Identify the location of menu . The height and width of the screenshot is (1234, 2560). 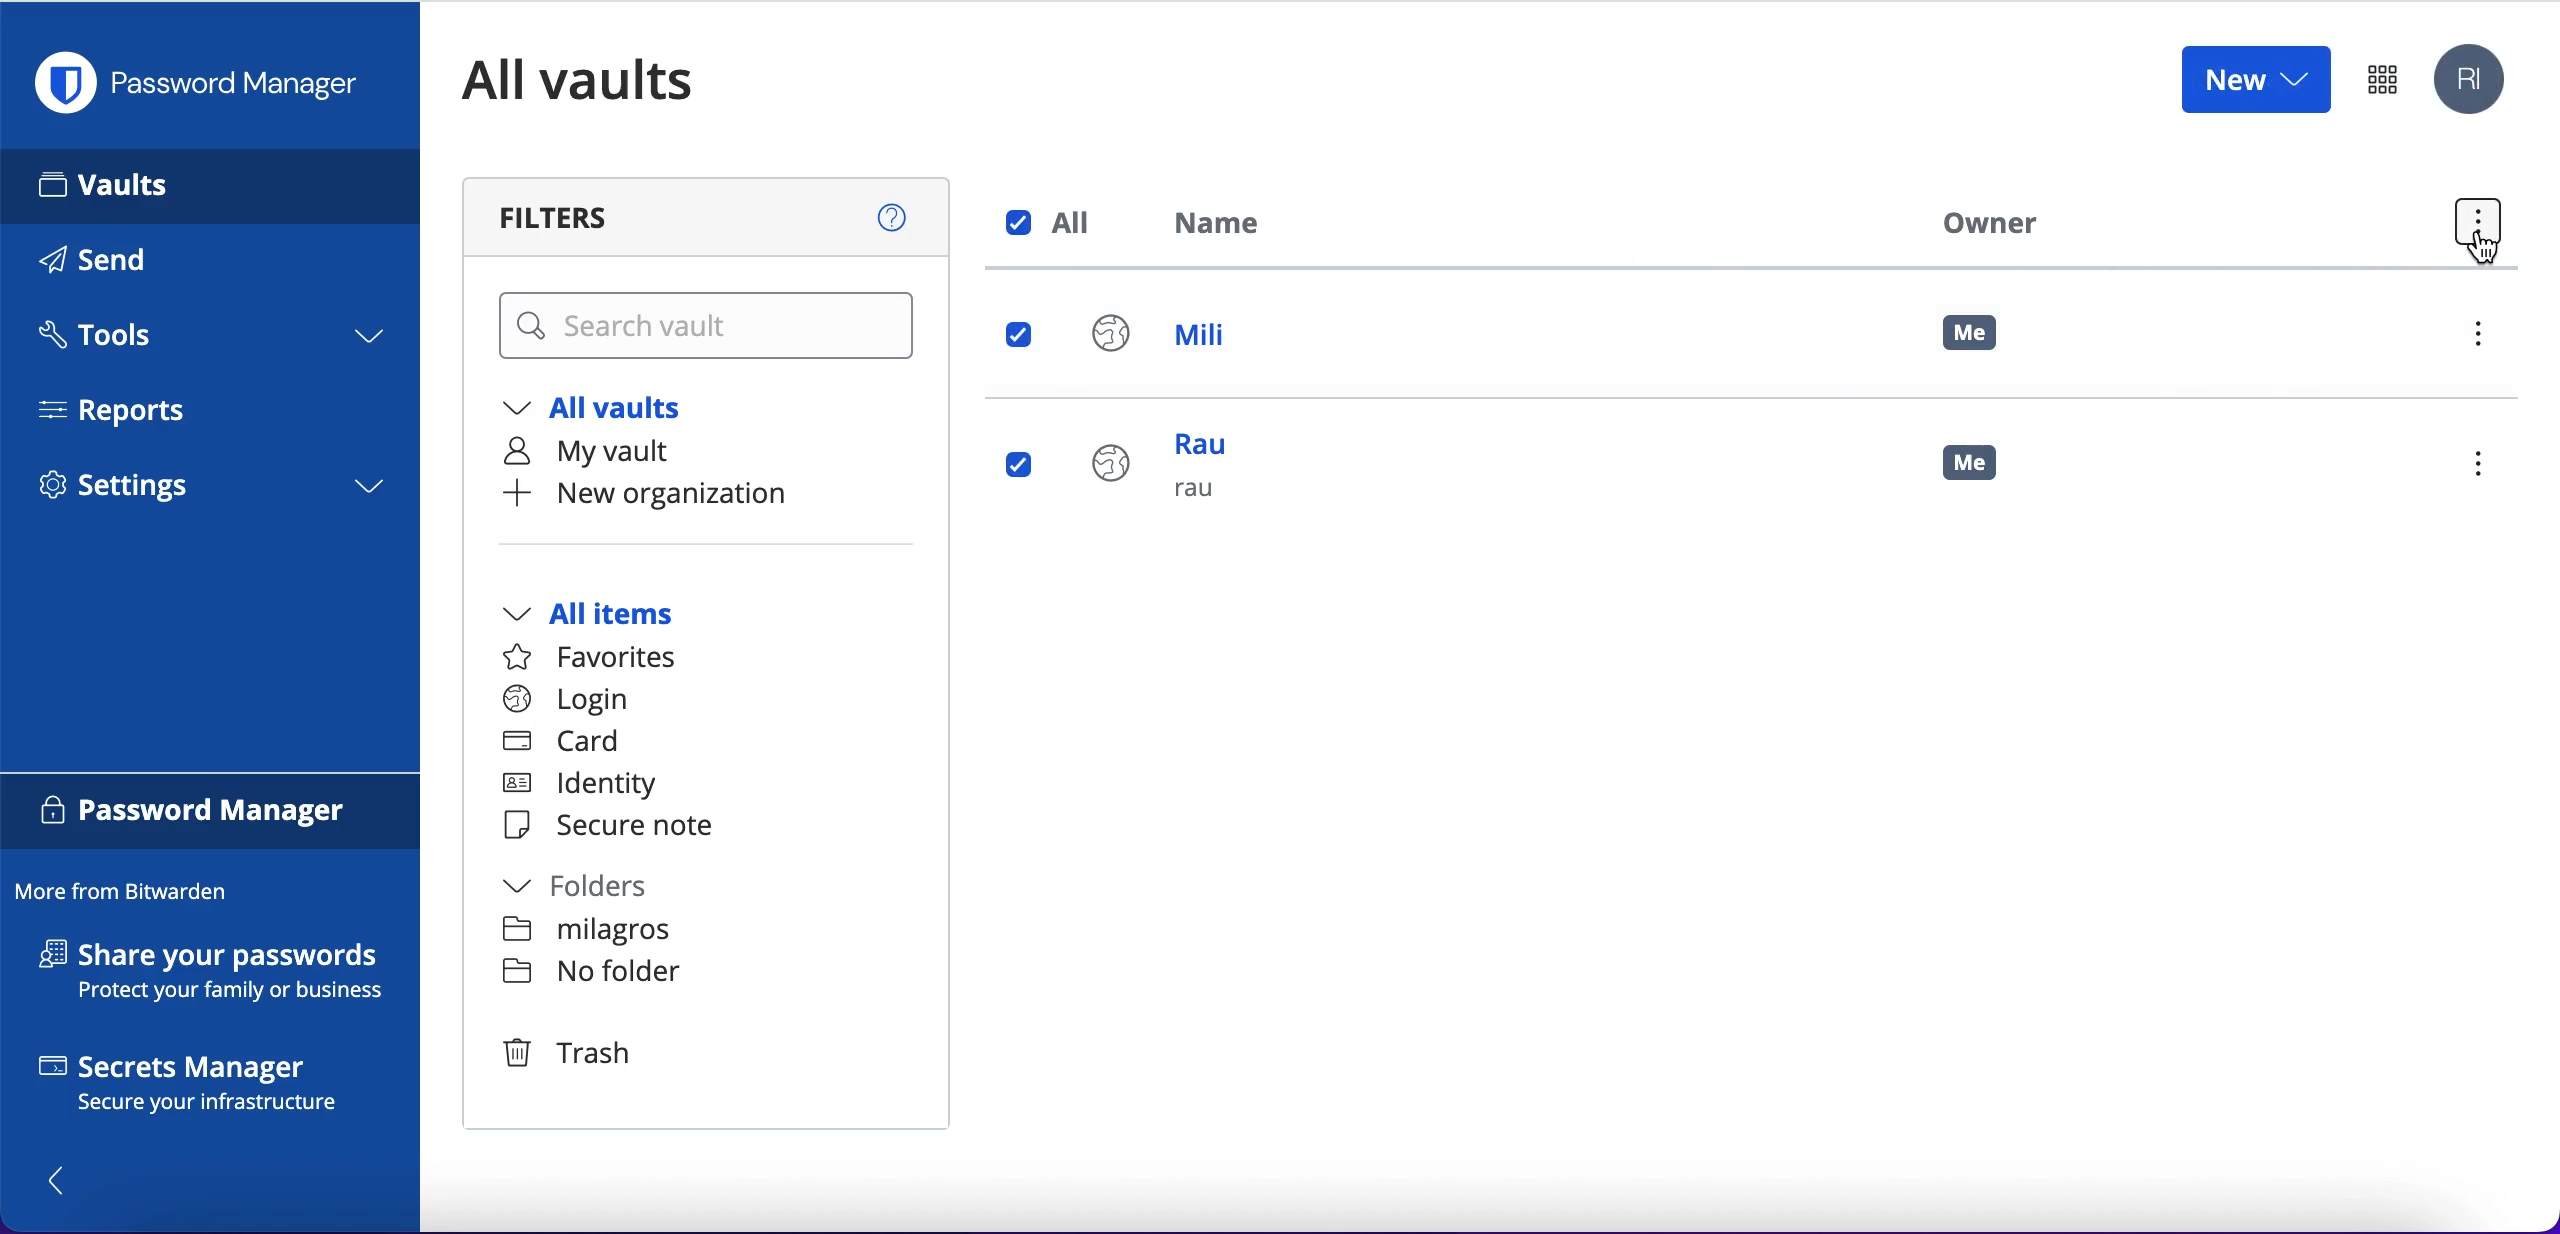
(2486, 339).